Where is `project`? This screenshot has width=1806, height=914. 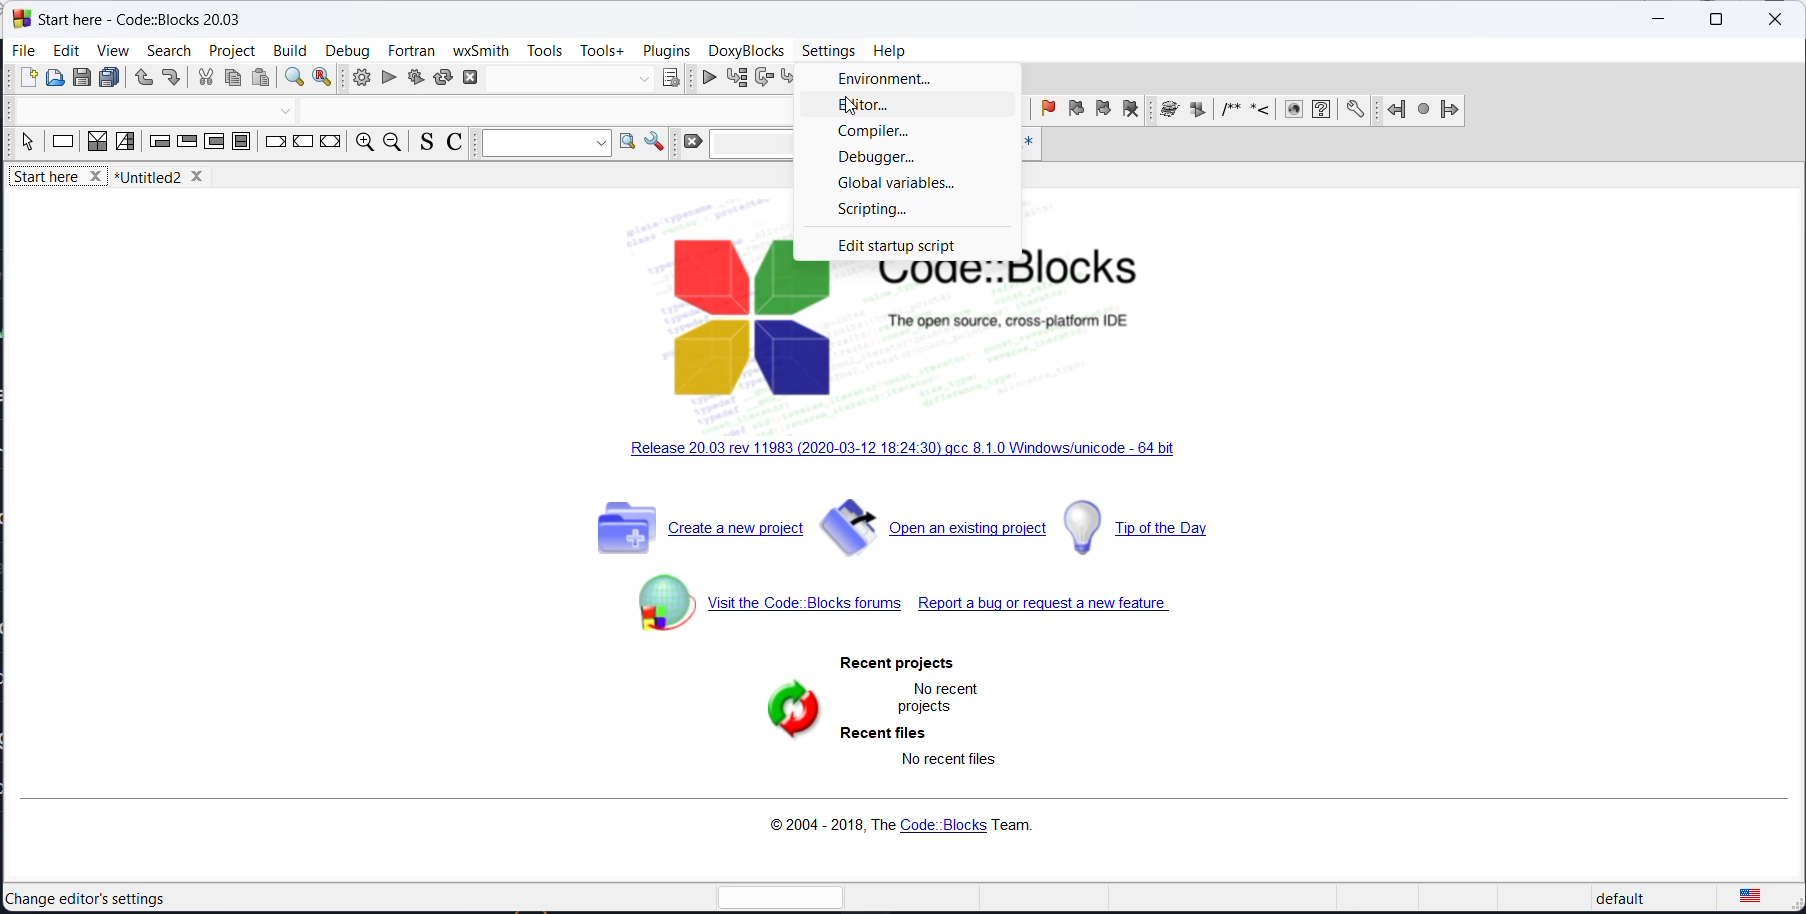
project is located at coordinates (233, 48).